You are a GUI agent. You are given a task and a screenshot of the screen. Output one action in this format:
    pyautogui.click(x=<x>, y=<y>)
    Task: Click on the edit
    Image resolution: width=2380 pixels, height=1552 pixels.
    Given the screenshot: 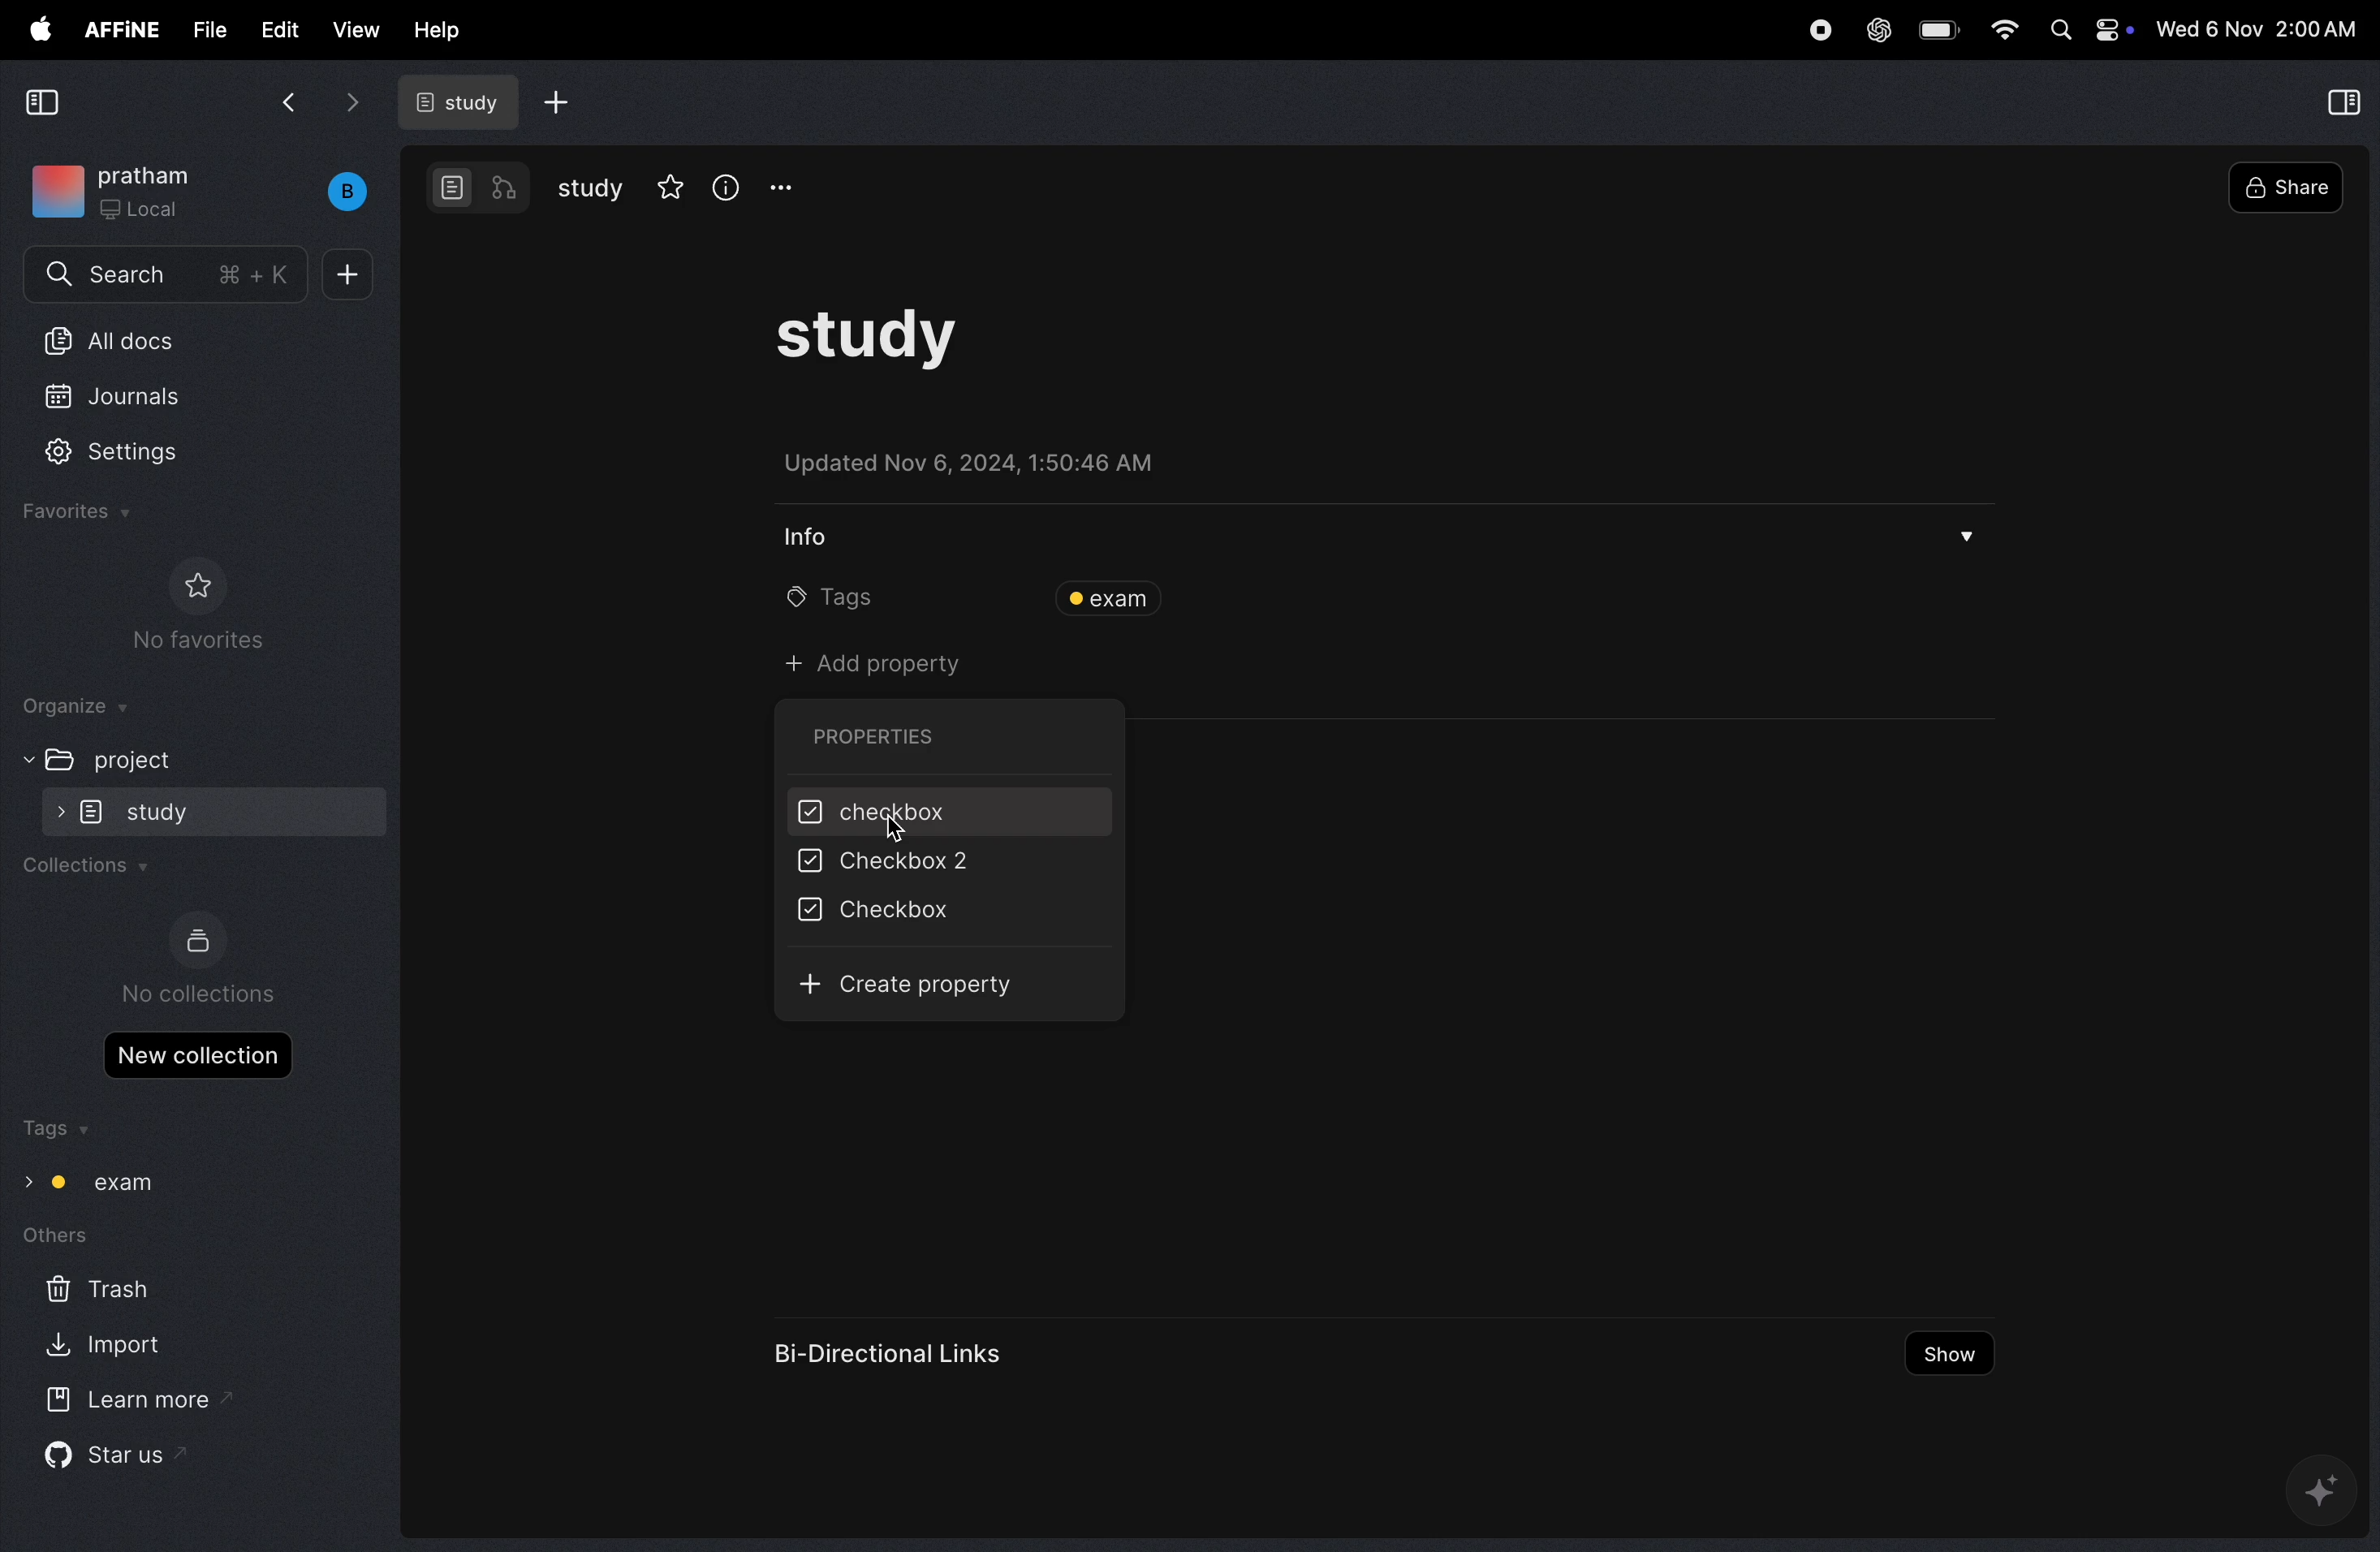 What is the action you would take?
    pyautogui.click(x=280, y=30)
    